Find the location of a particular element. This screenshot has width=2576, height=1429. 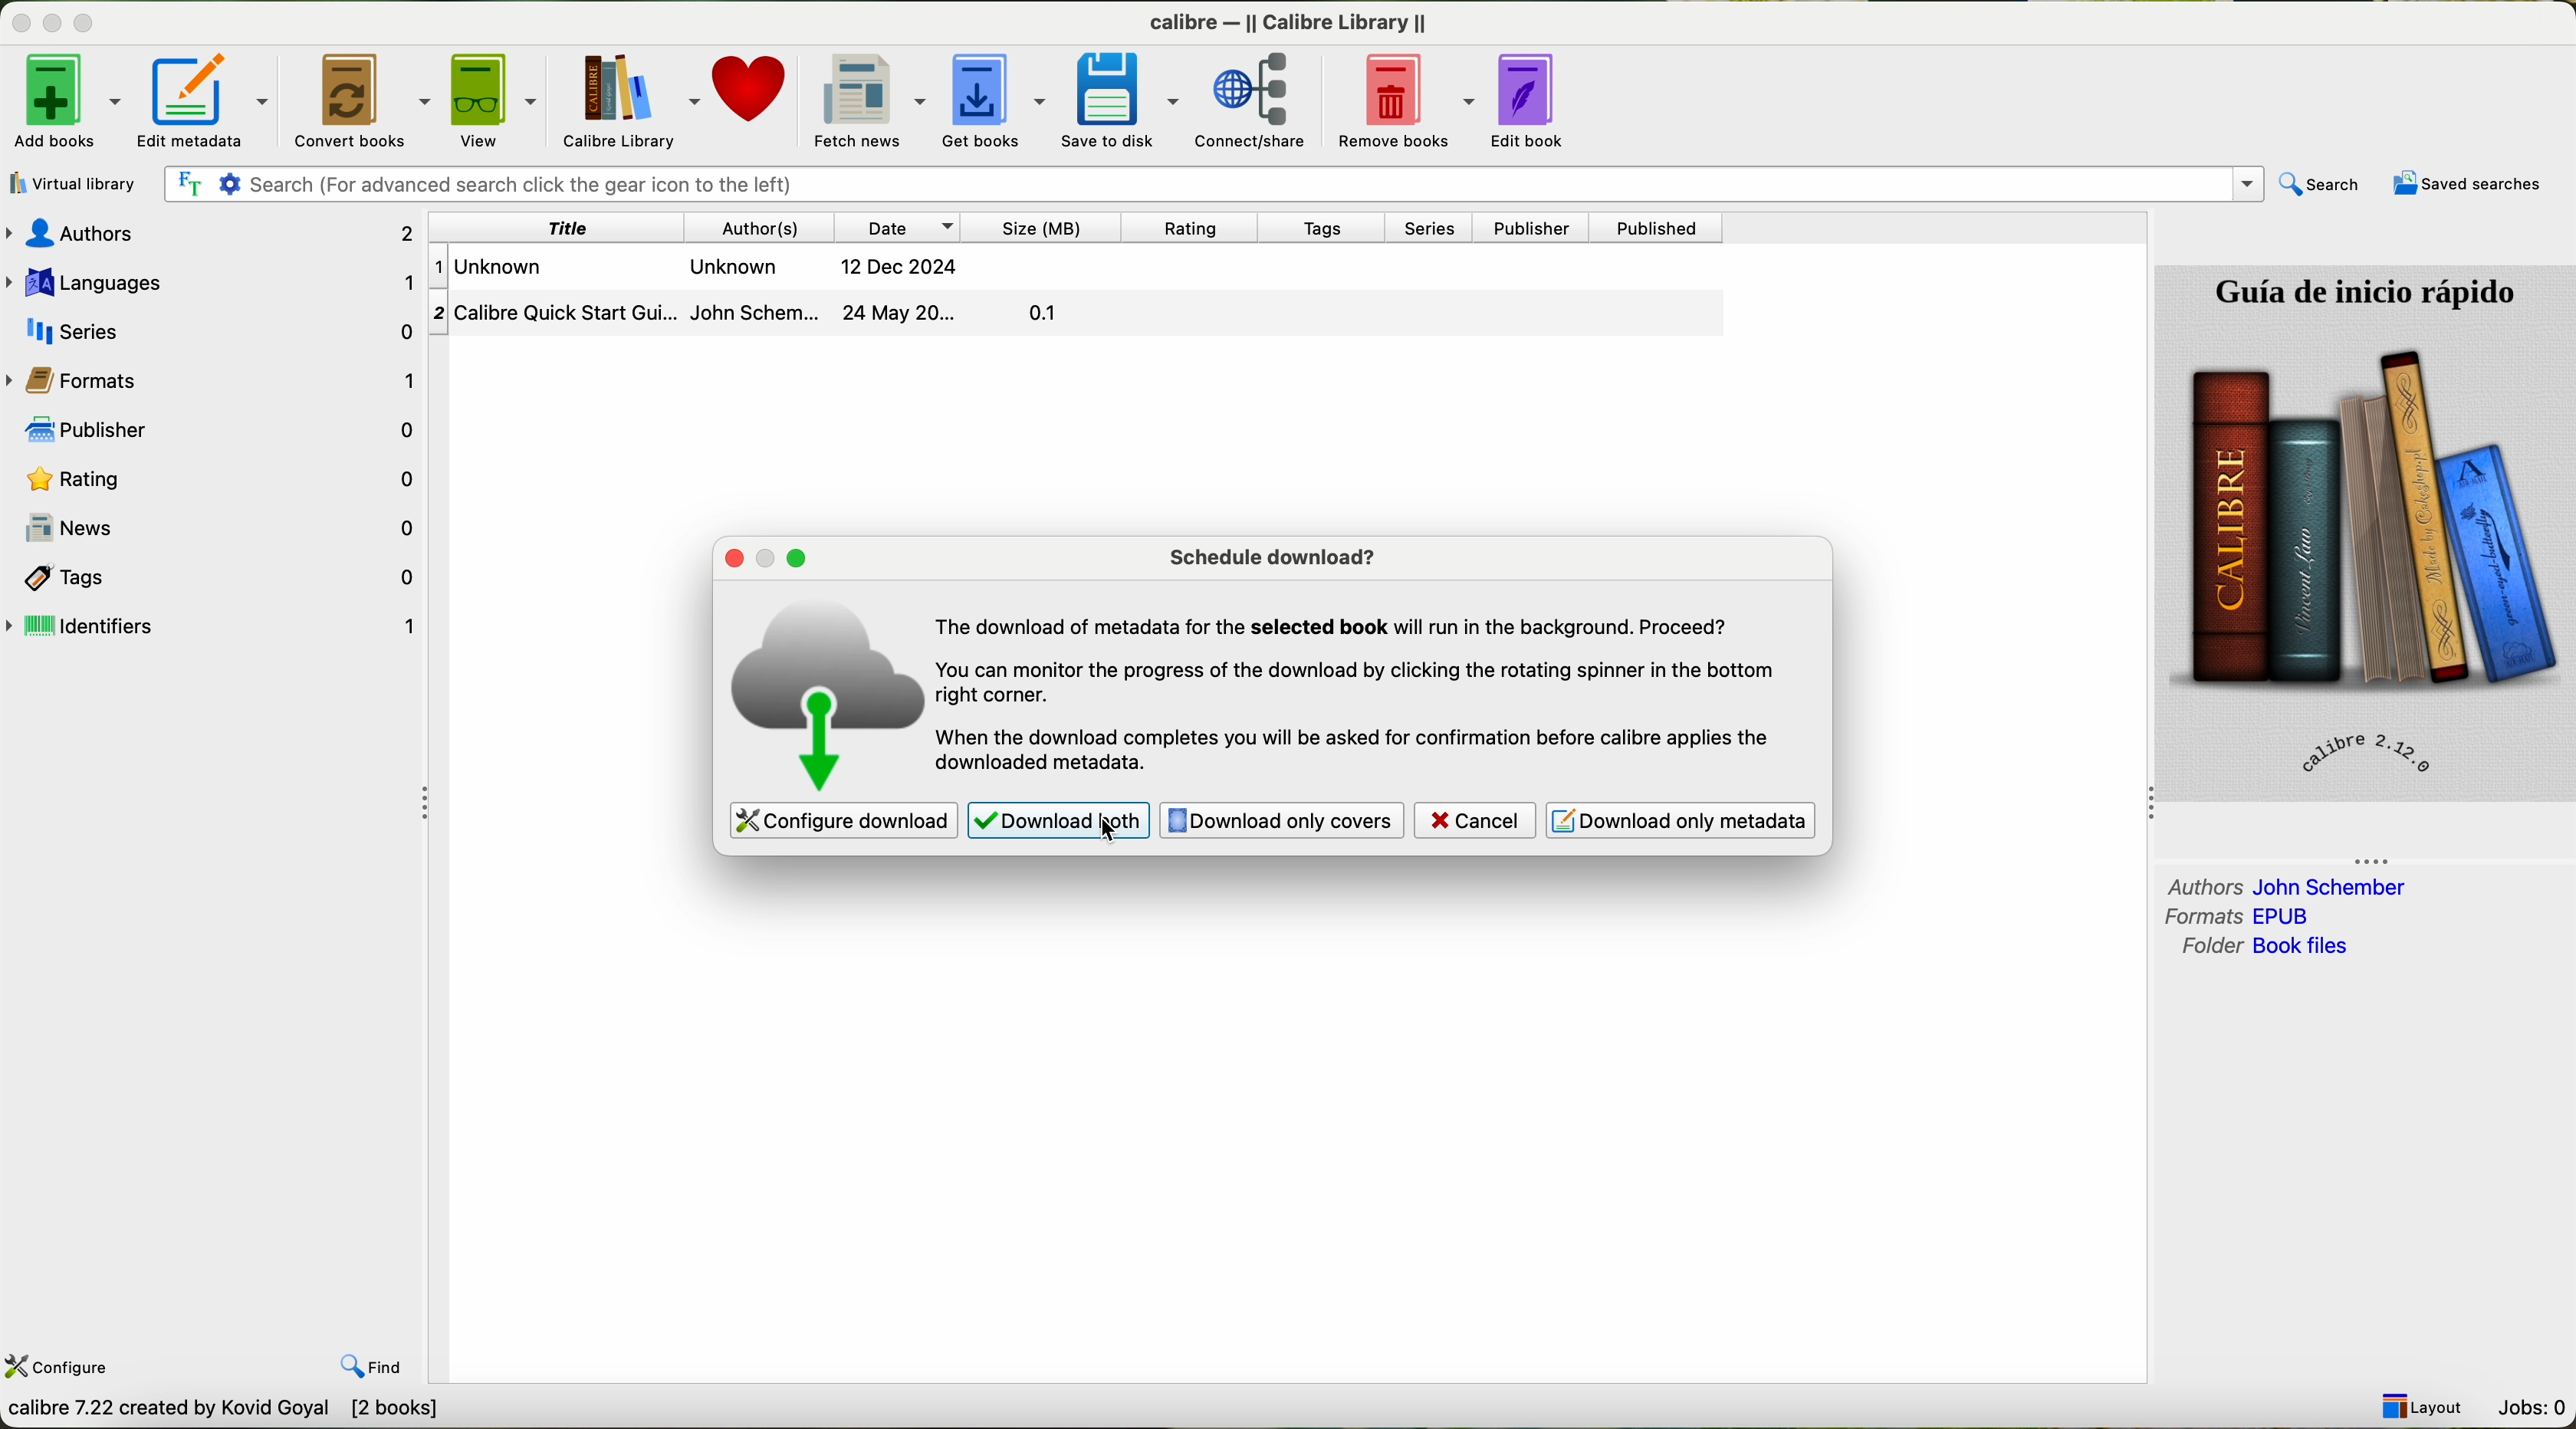

publisher is located at coordinates (1528, 227).